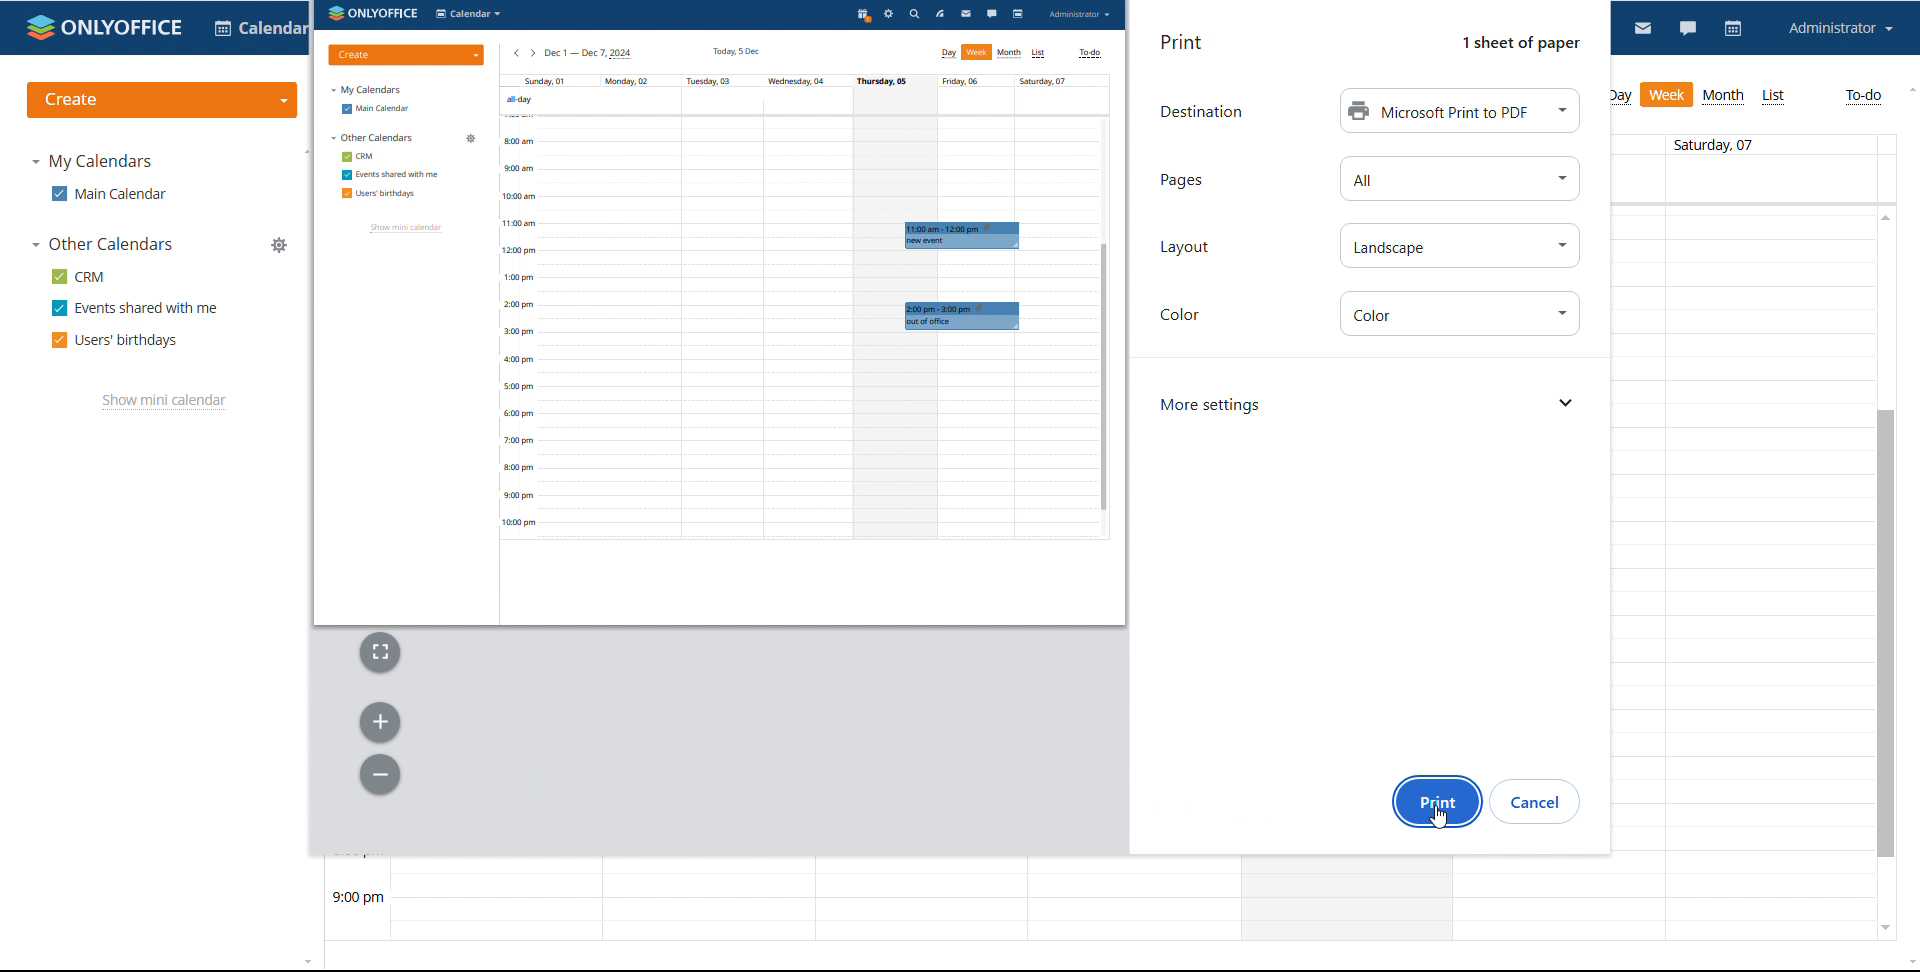 This screenshot has width=1920, height=972. Describe the element at coordinates (114, 341) in the screenshot. I see `users' birthdays` at that location.